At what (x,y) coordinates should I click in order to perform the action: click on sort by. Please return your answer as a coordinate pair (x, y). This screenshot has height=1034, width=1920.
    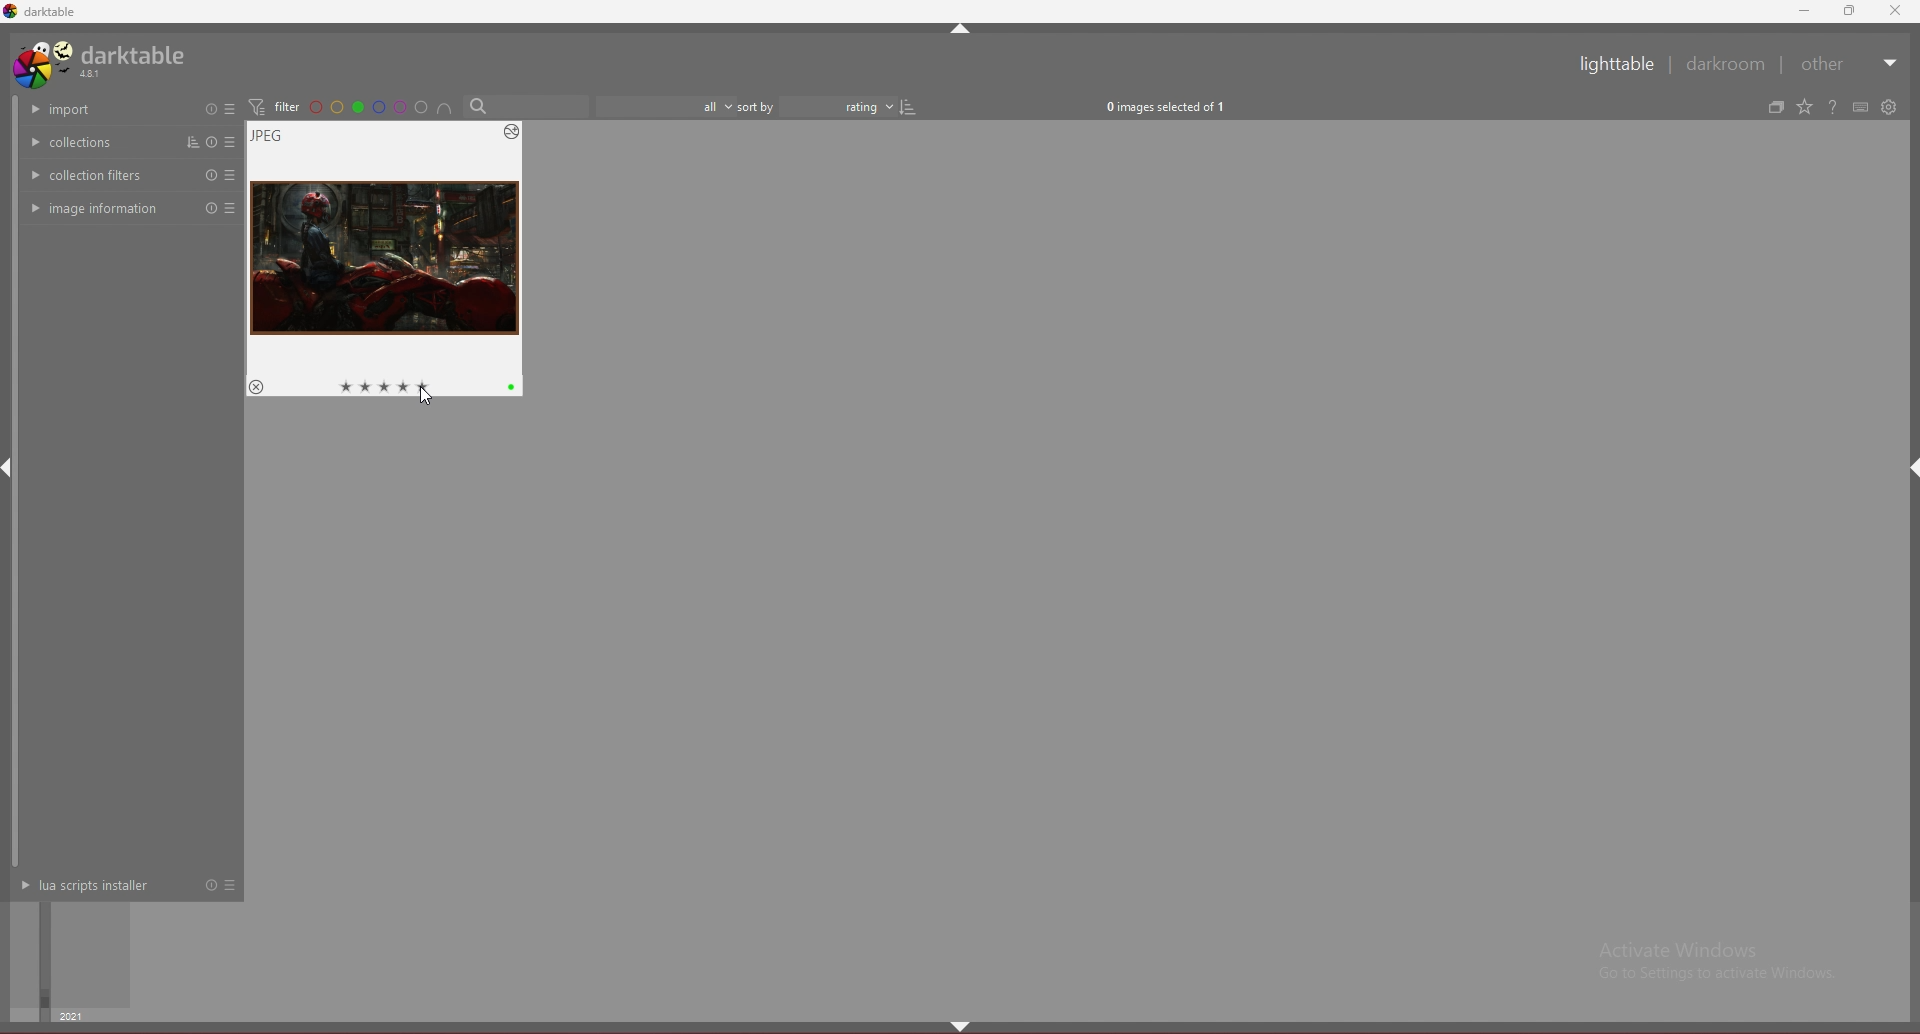
    Looking at the image, I should click on (756, 107).